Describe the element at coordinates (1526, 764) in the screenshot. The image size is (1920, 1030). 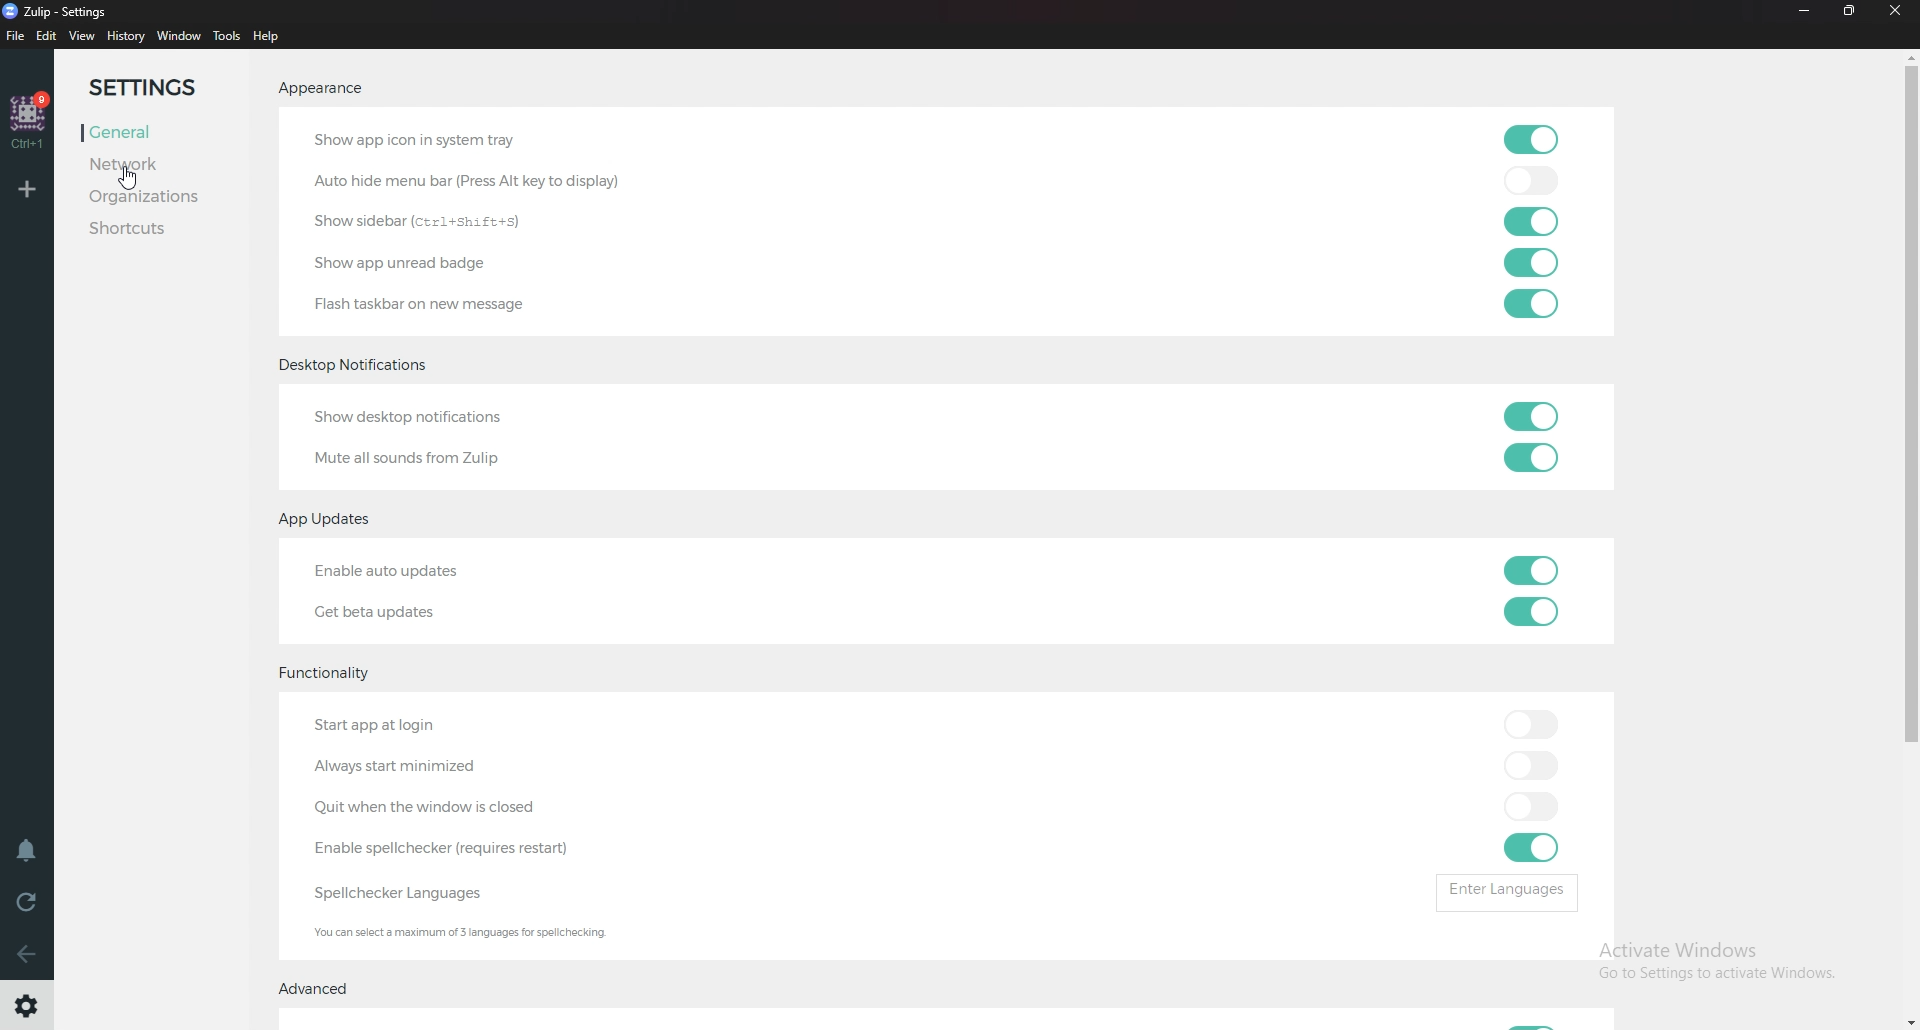
I see `toggle` at that location.